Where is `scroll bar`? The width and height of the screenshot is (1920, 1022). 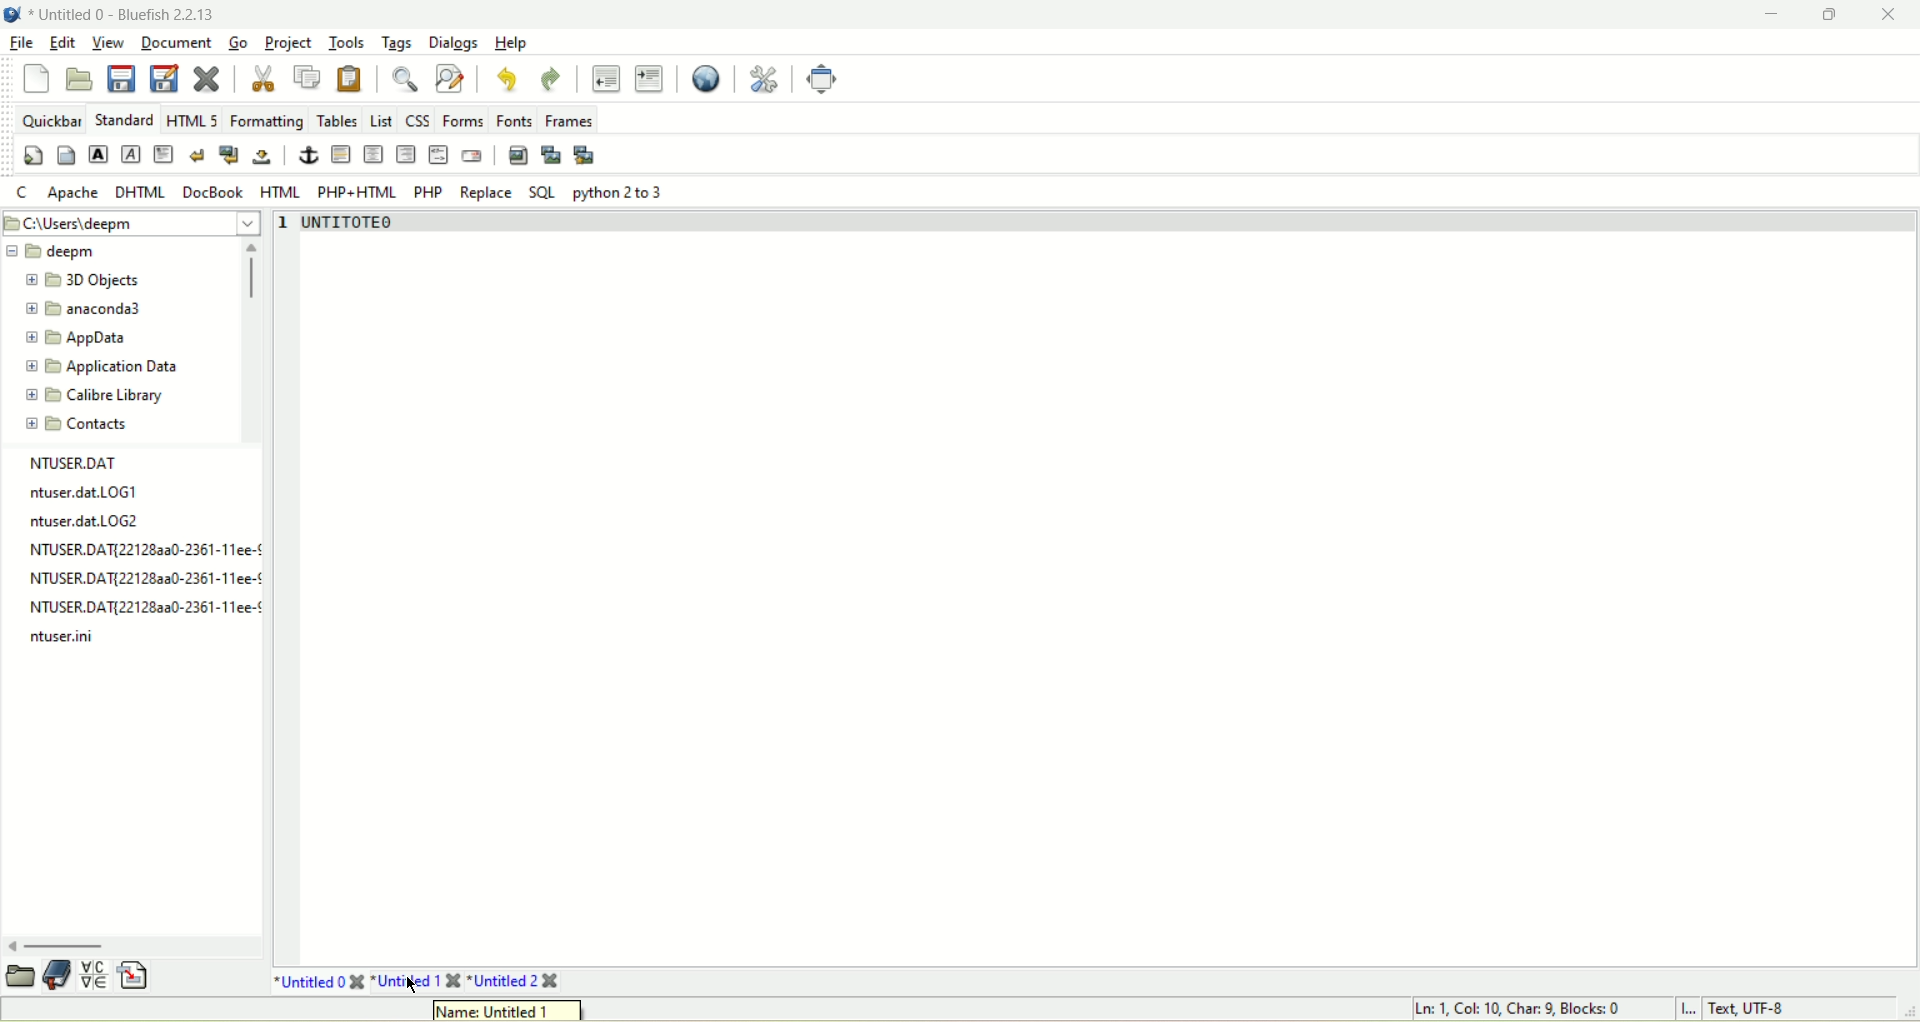 scroll bar is located at coordinates (252, 273).